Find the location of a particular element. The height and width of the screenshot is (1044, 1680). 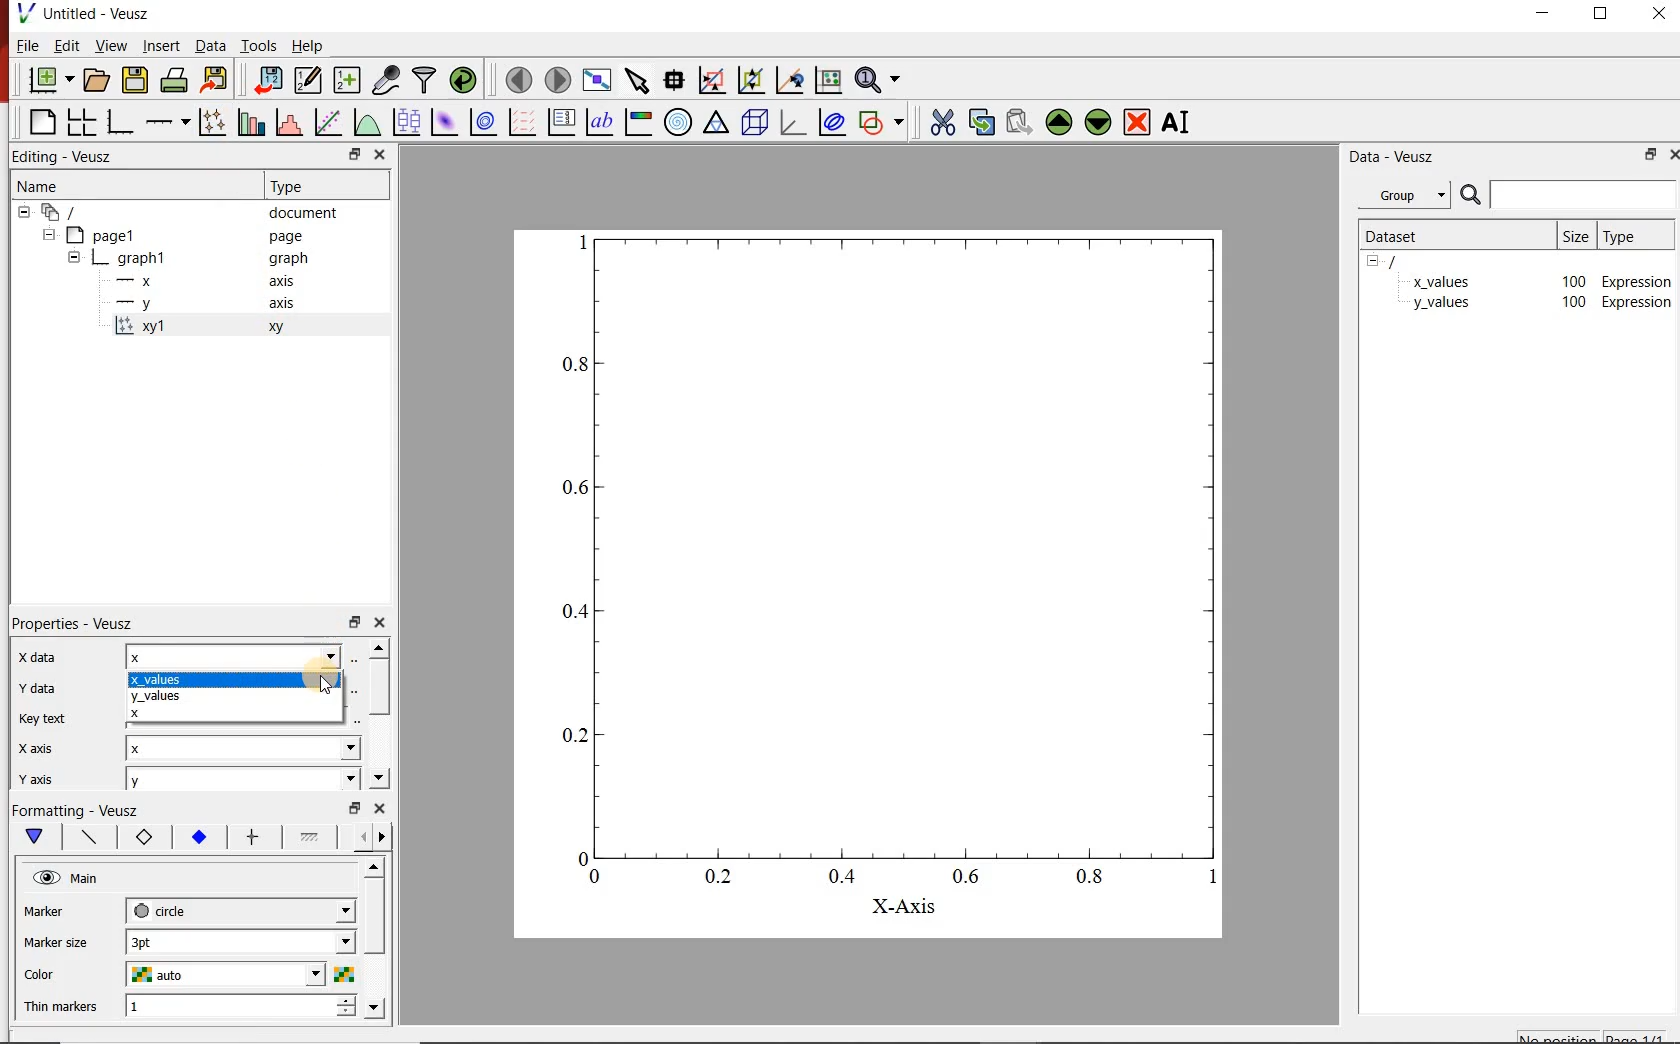

close is located at coordinates (1662, 16).